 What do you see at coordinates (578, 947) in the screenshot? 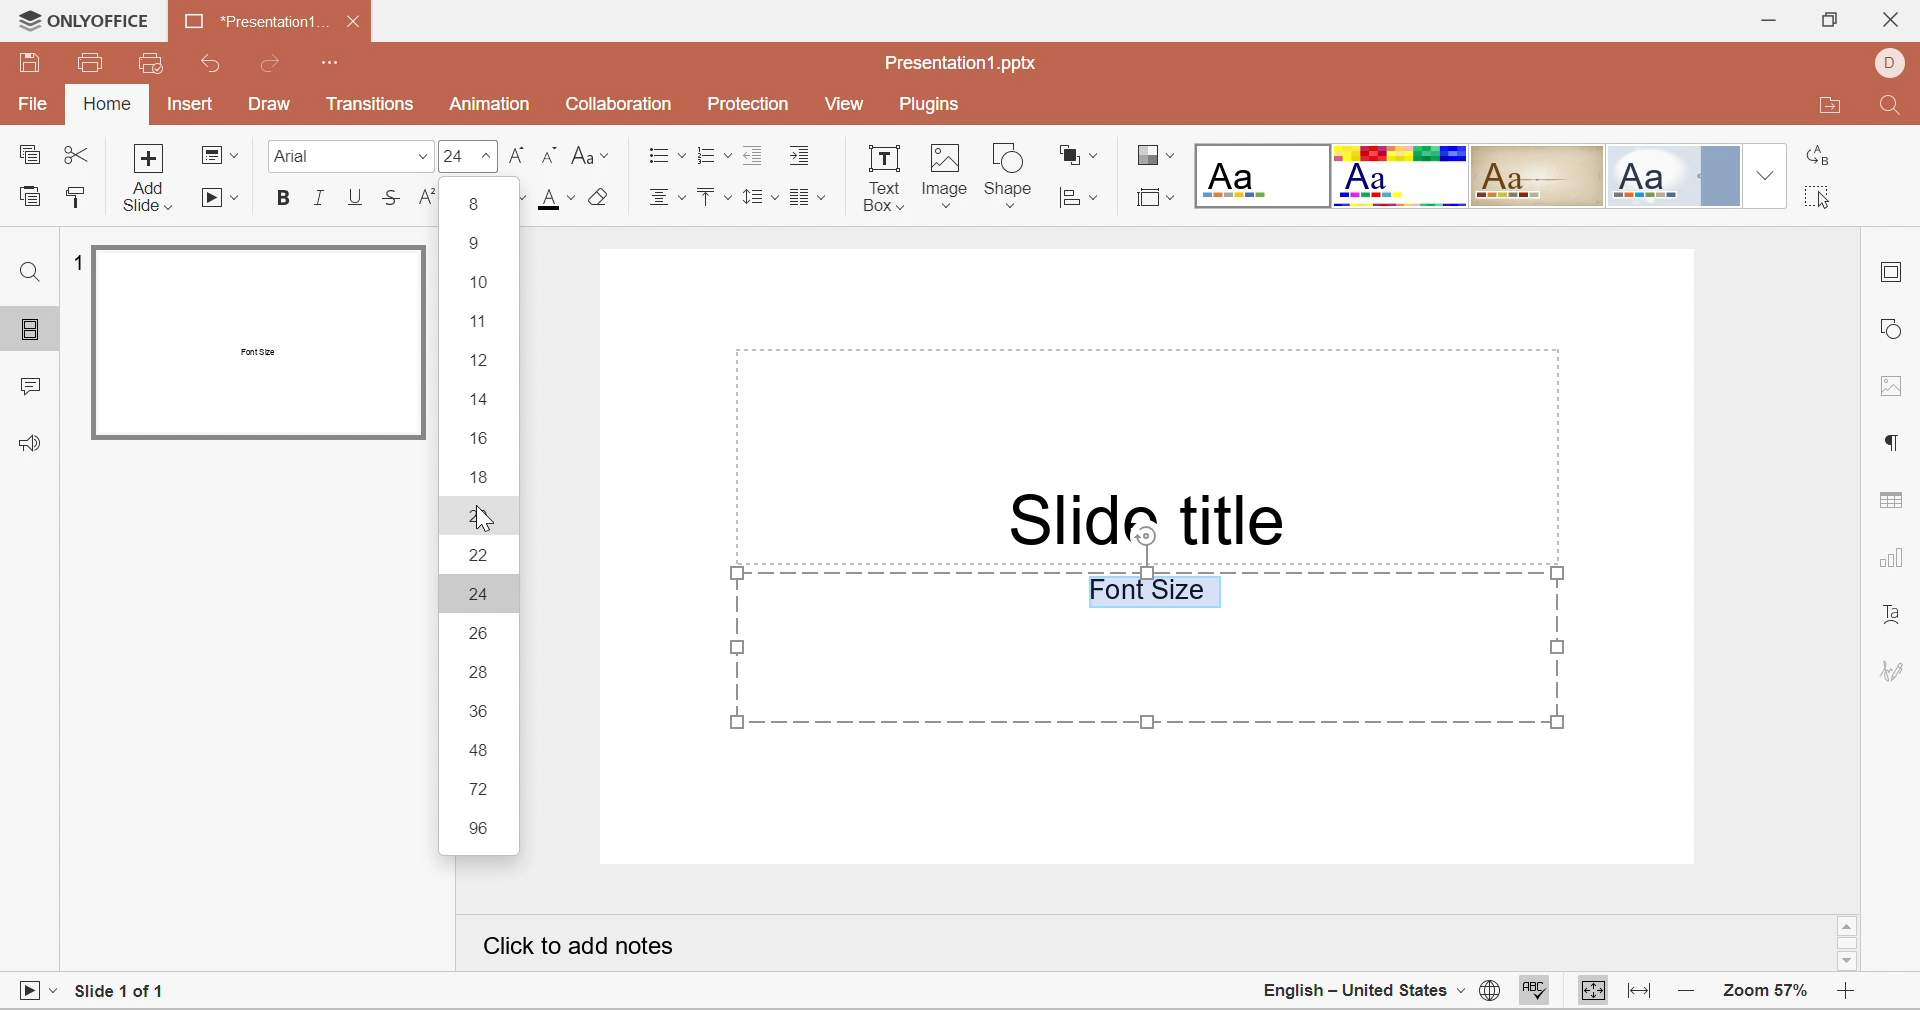
I see `Click to add notes` at bounding box center [578, 947].